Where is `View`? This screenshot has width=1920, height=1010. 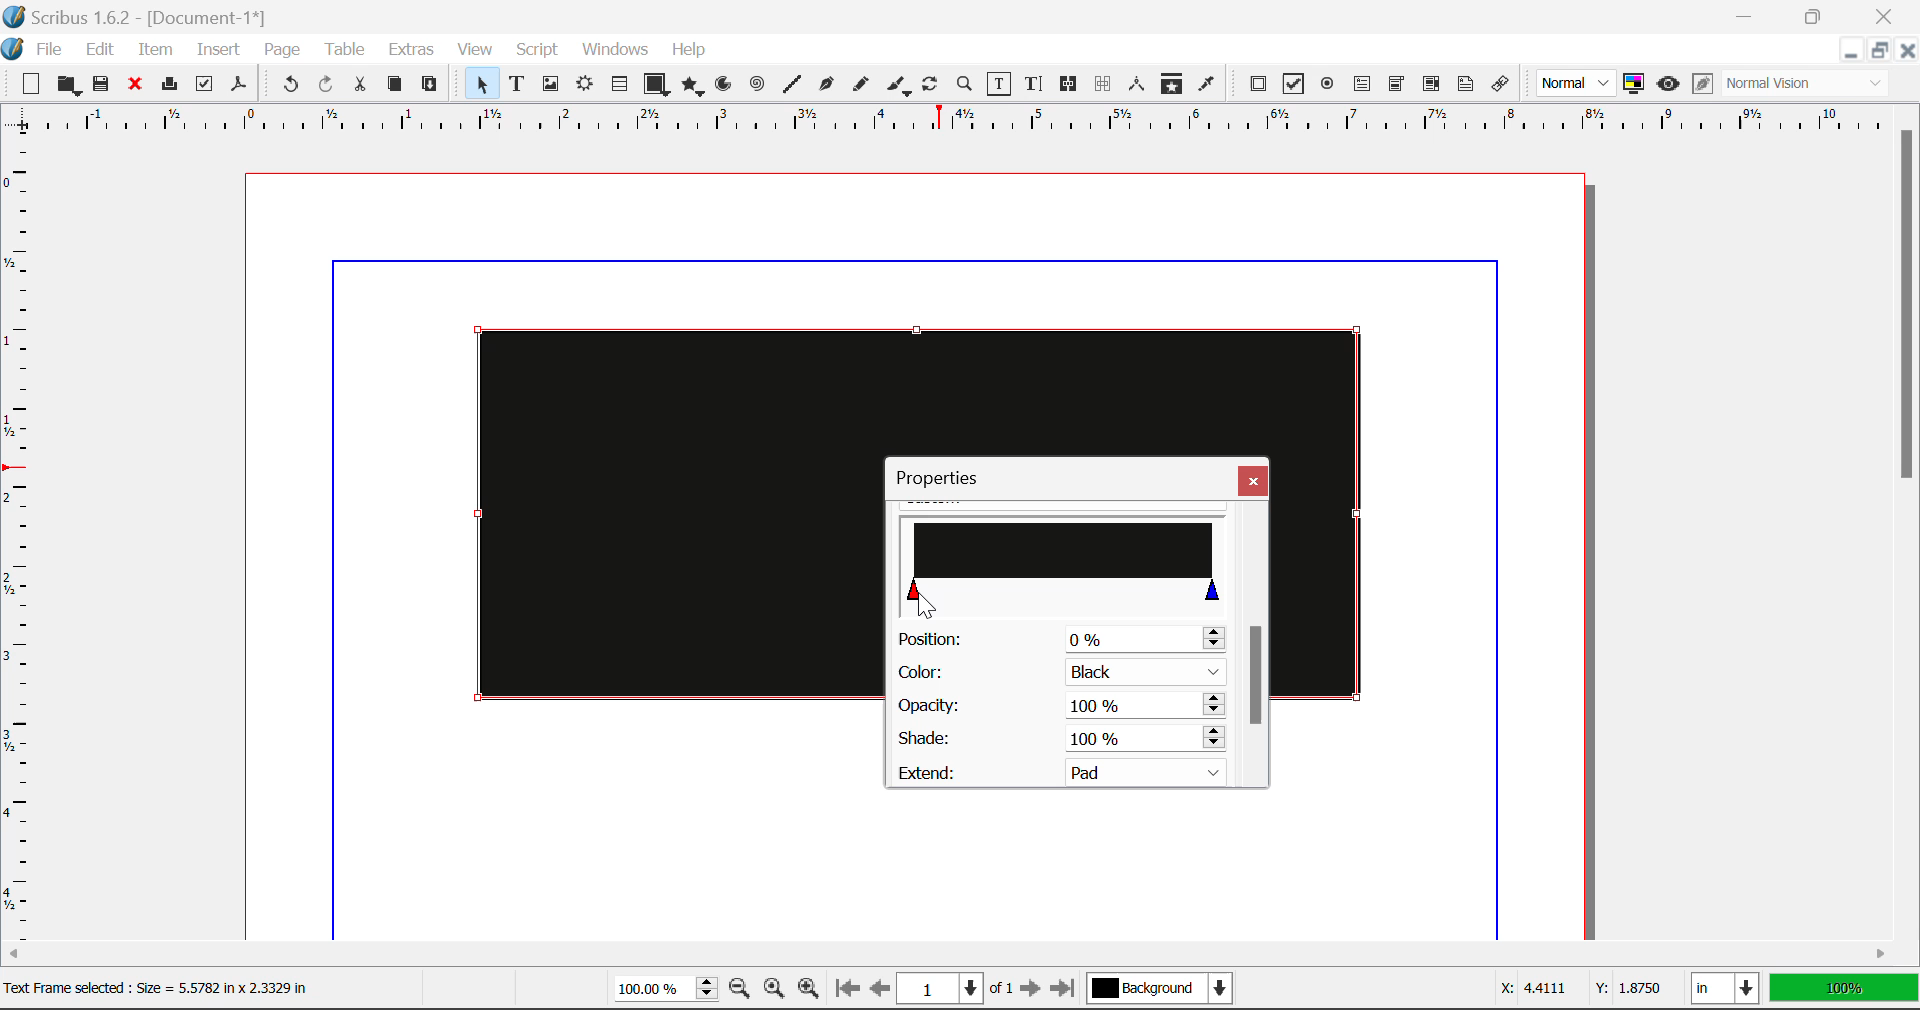 View is located at coordinates (475, 50).